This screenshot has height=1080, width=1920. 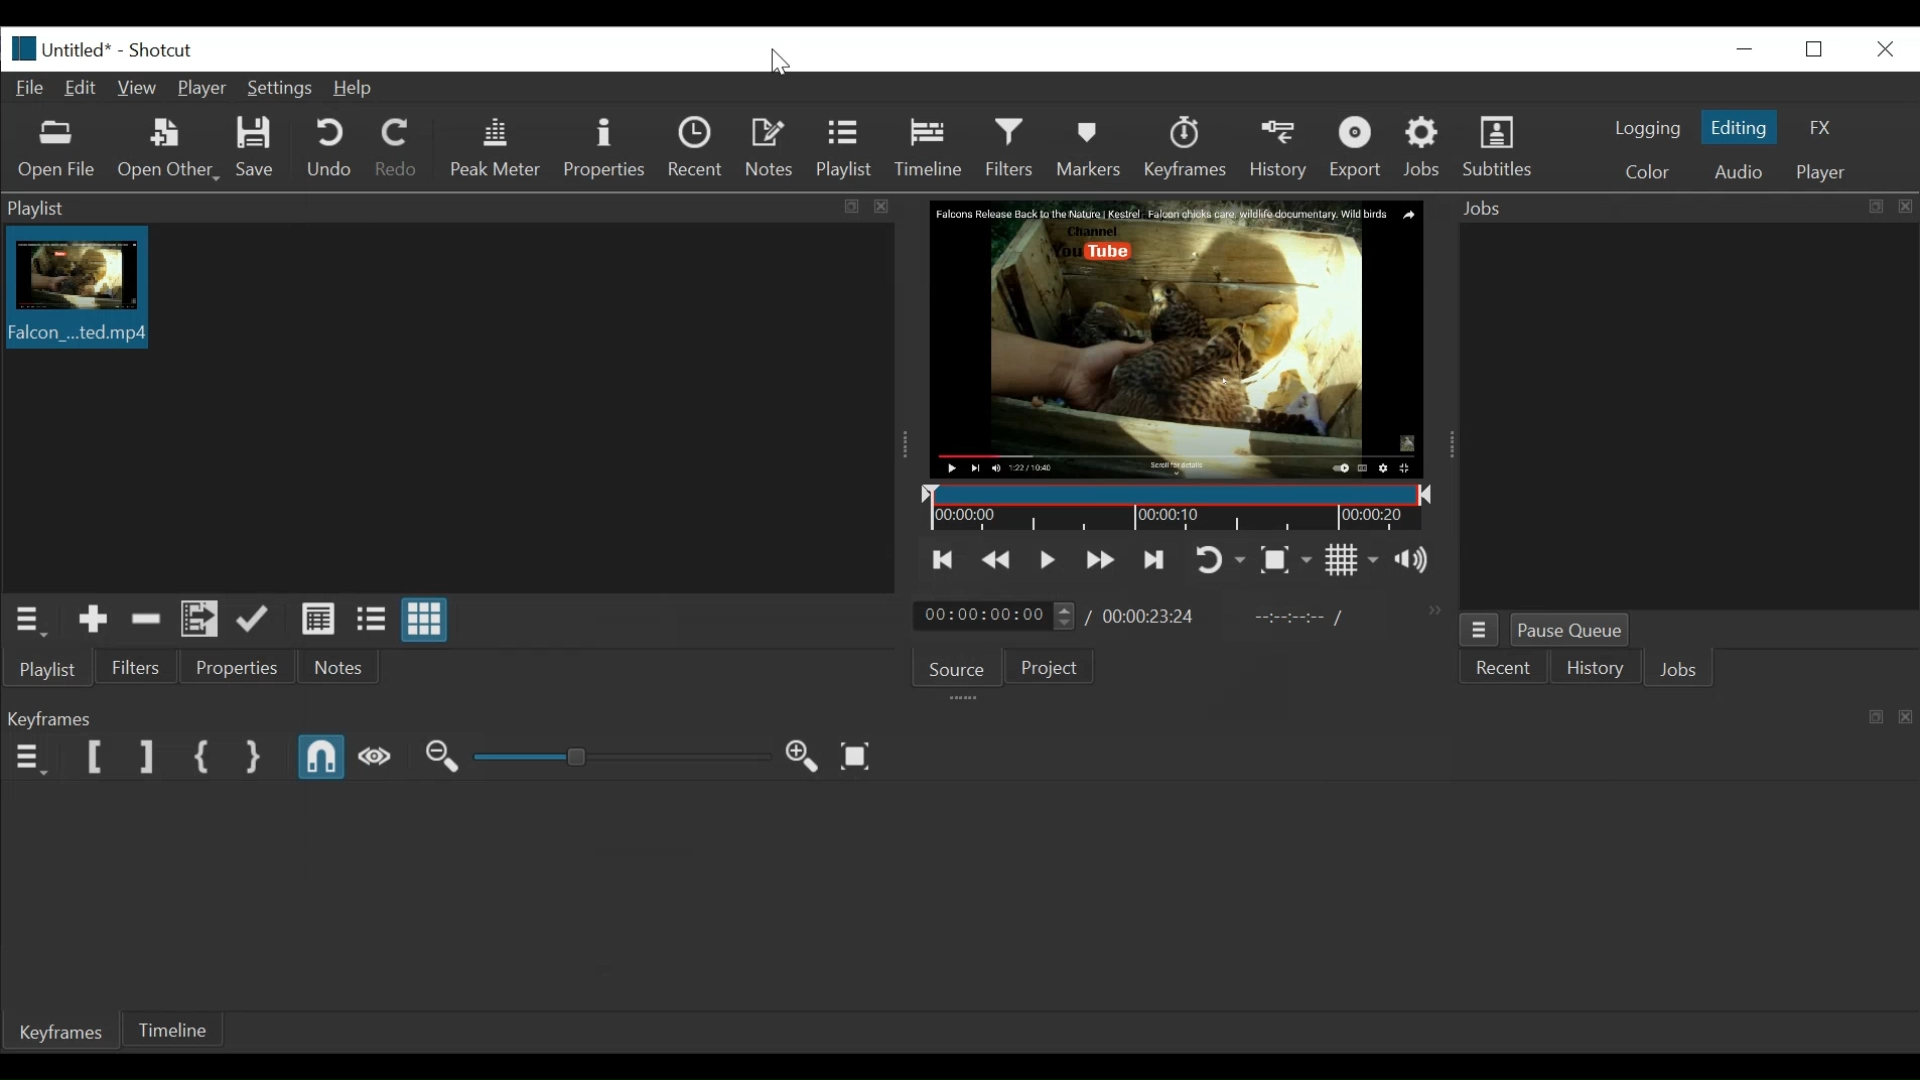 I want to click on Project, so click(x=1045, y=665).